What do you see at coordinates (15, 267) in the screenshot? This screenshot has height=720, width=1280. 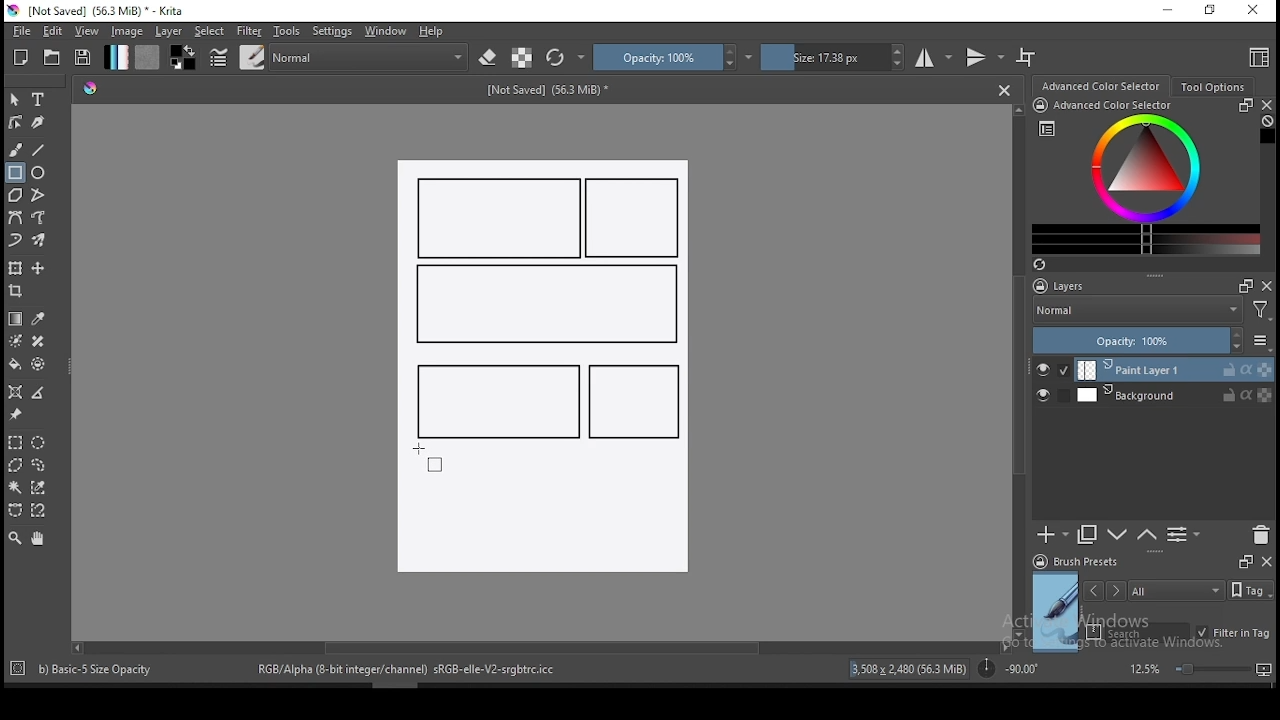 I see `transform a layer or a selection` at bounding box center [15, 267].